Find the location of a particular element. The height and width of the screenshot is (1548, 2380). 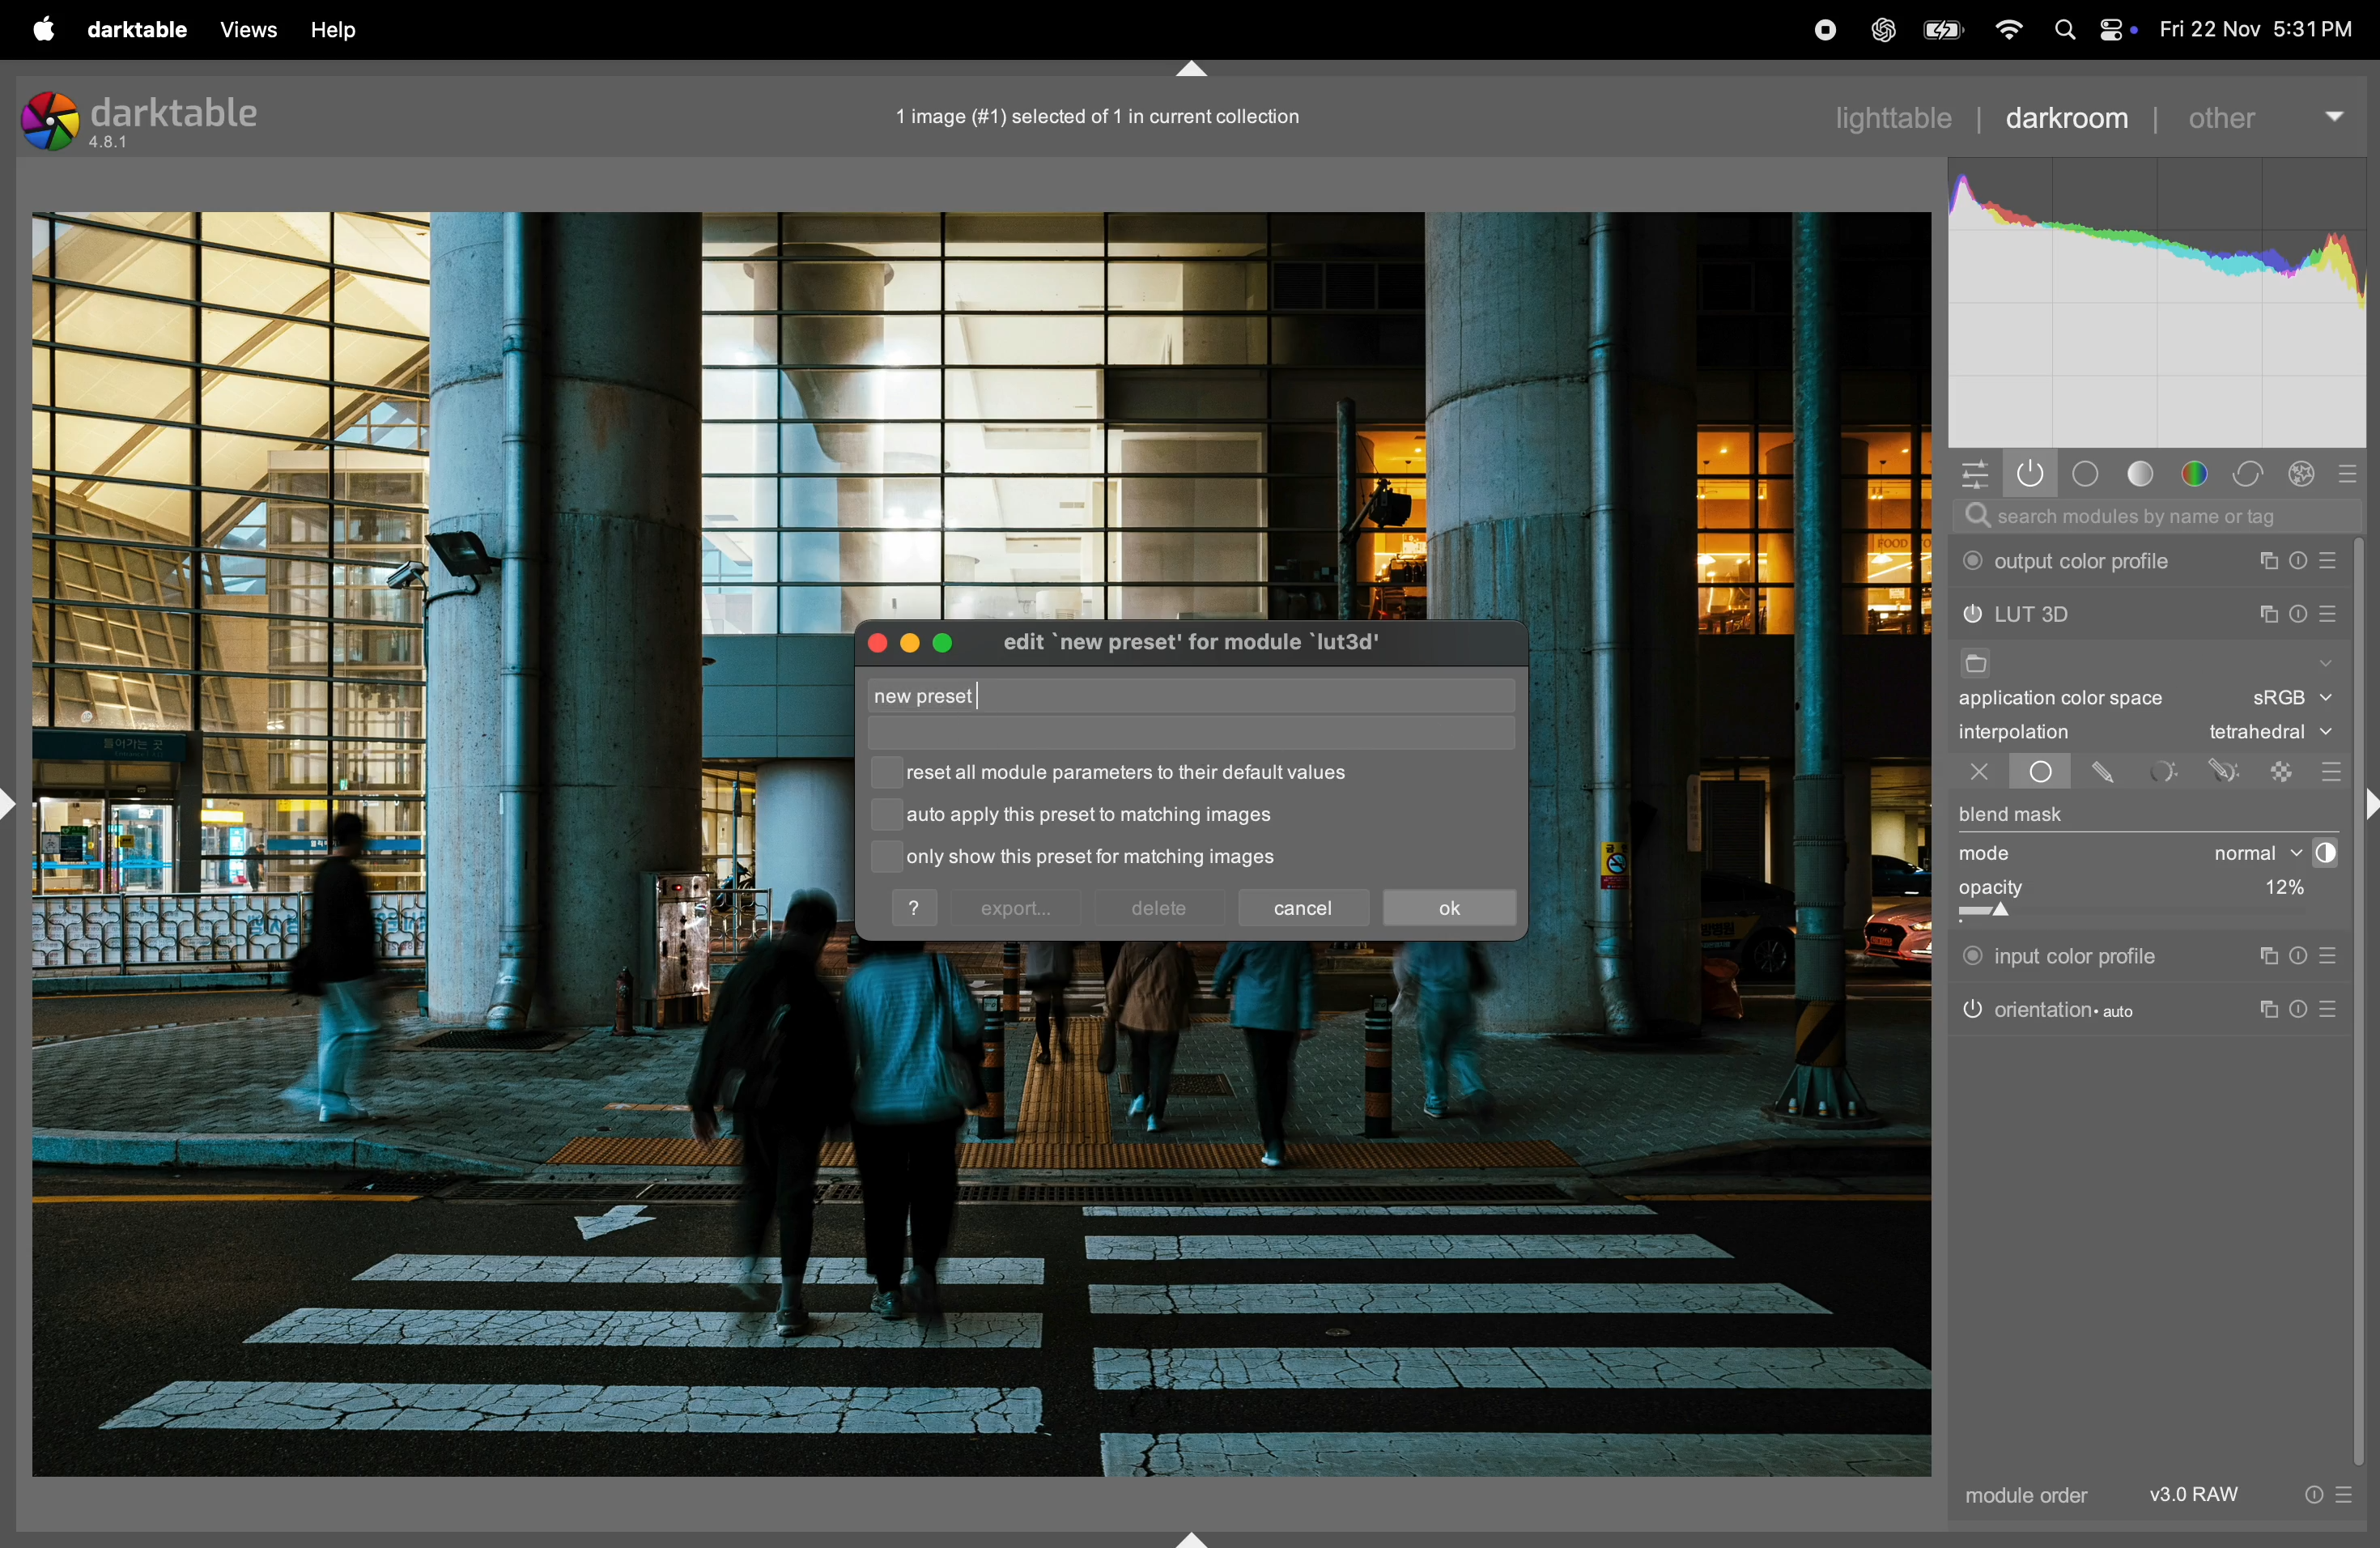

check box is located at coordinates (887, 773).